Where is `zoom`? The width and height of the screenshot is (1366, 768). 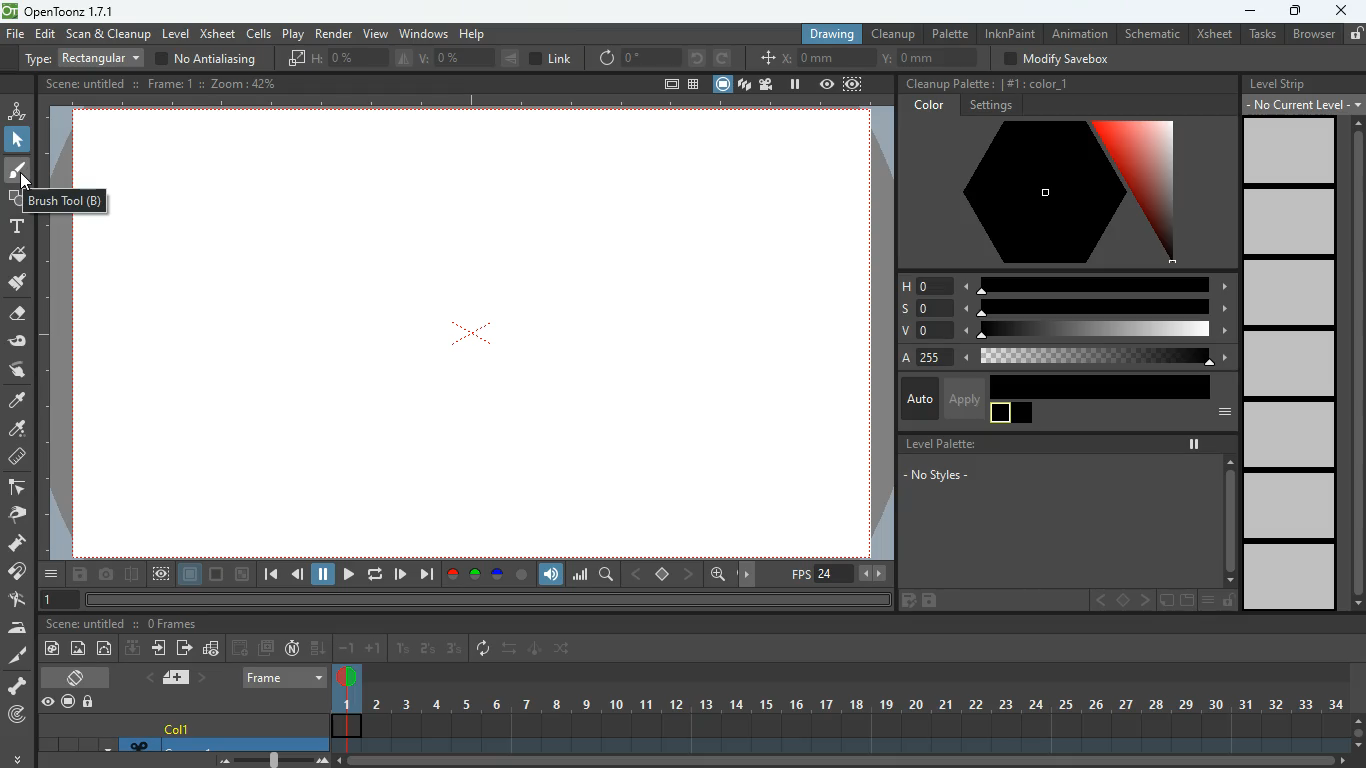
zoom is located at coordinates (718, 574).